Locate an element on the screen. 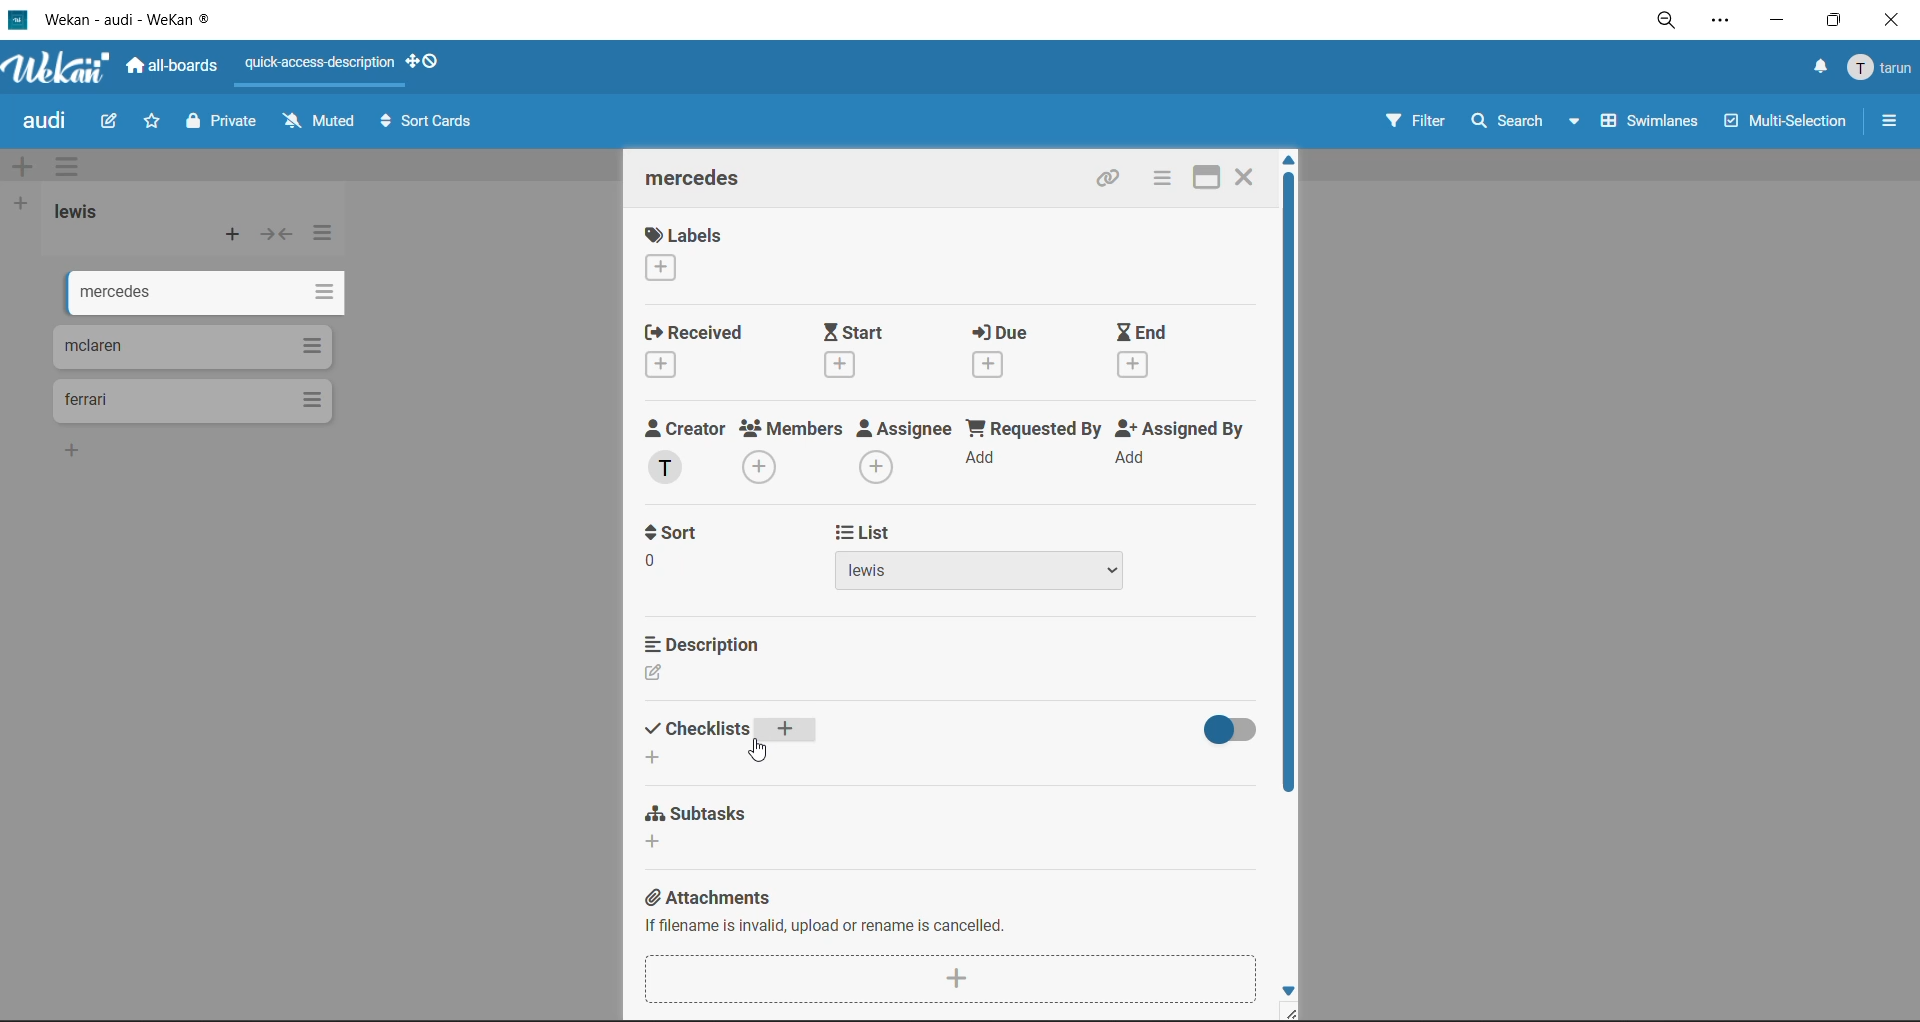 Image resolution: width=1920 pixels, height=1022 pixels. maximize is located at coordinates (1829, 26).